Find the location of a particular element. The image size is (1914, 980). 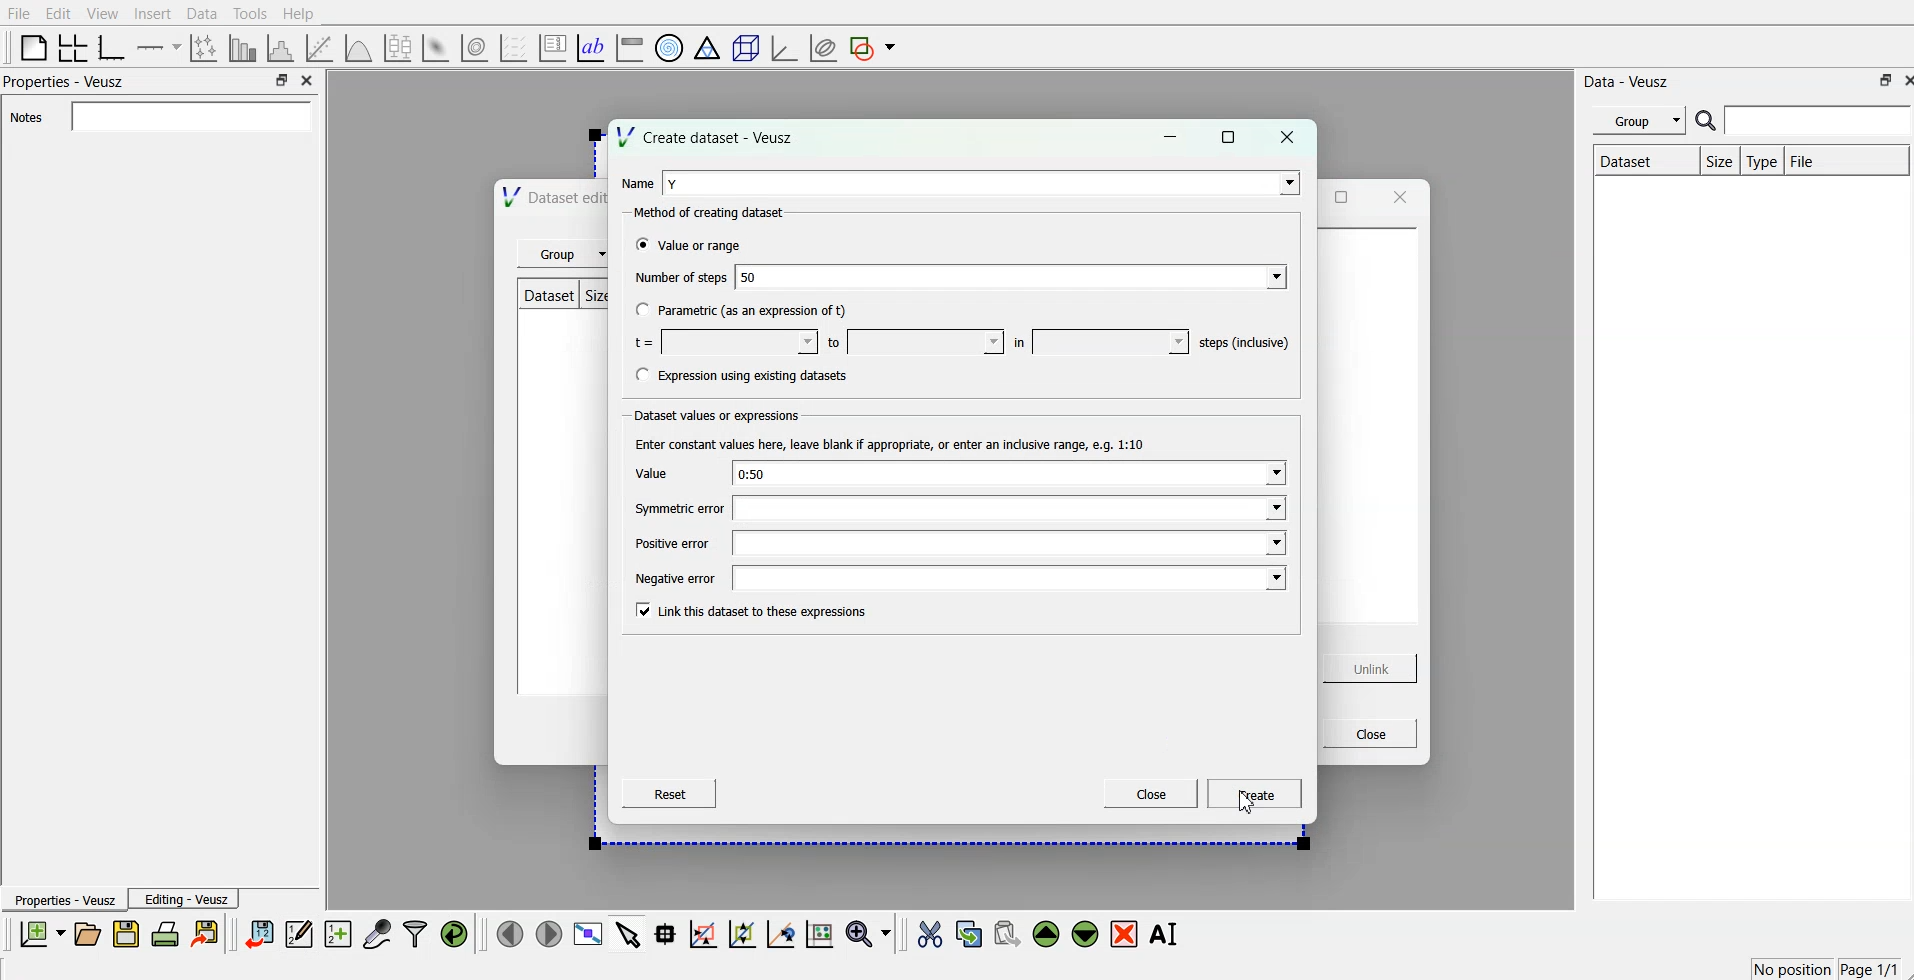

plot box plots is located at coordinates (401, 47).